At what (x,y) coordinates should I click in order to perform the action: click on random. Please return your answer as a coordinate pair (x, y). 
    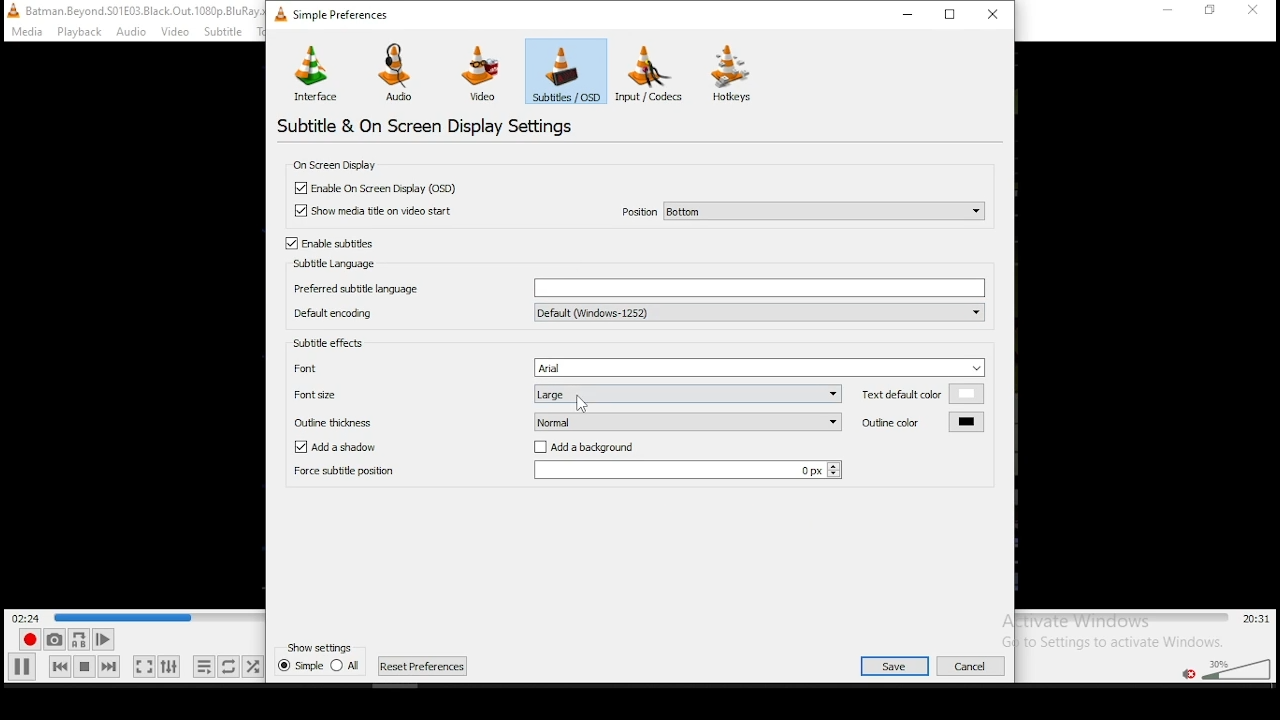
    Looking at the image, I should click on (253, 667).